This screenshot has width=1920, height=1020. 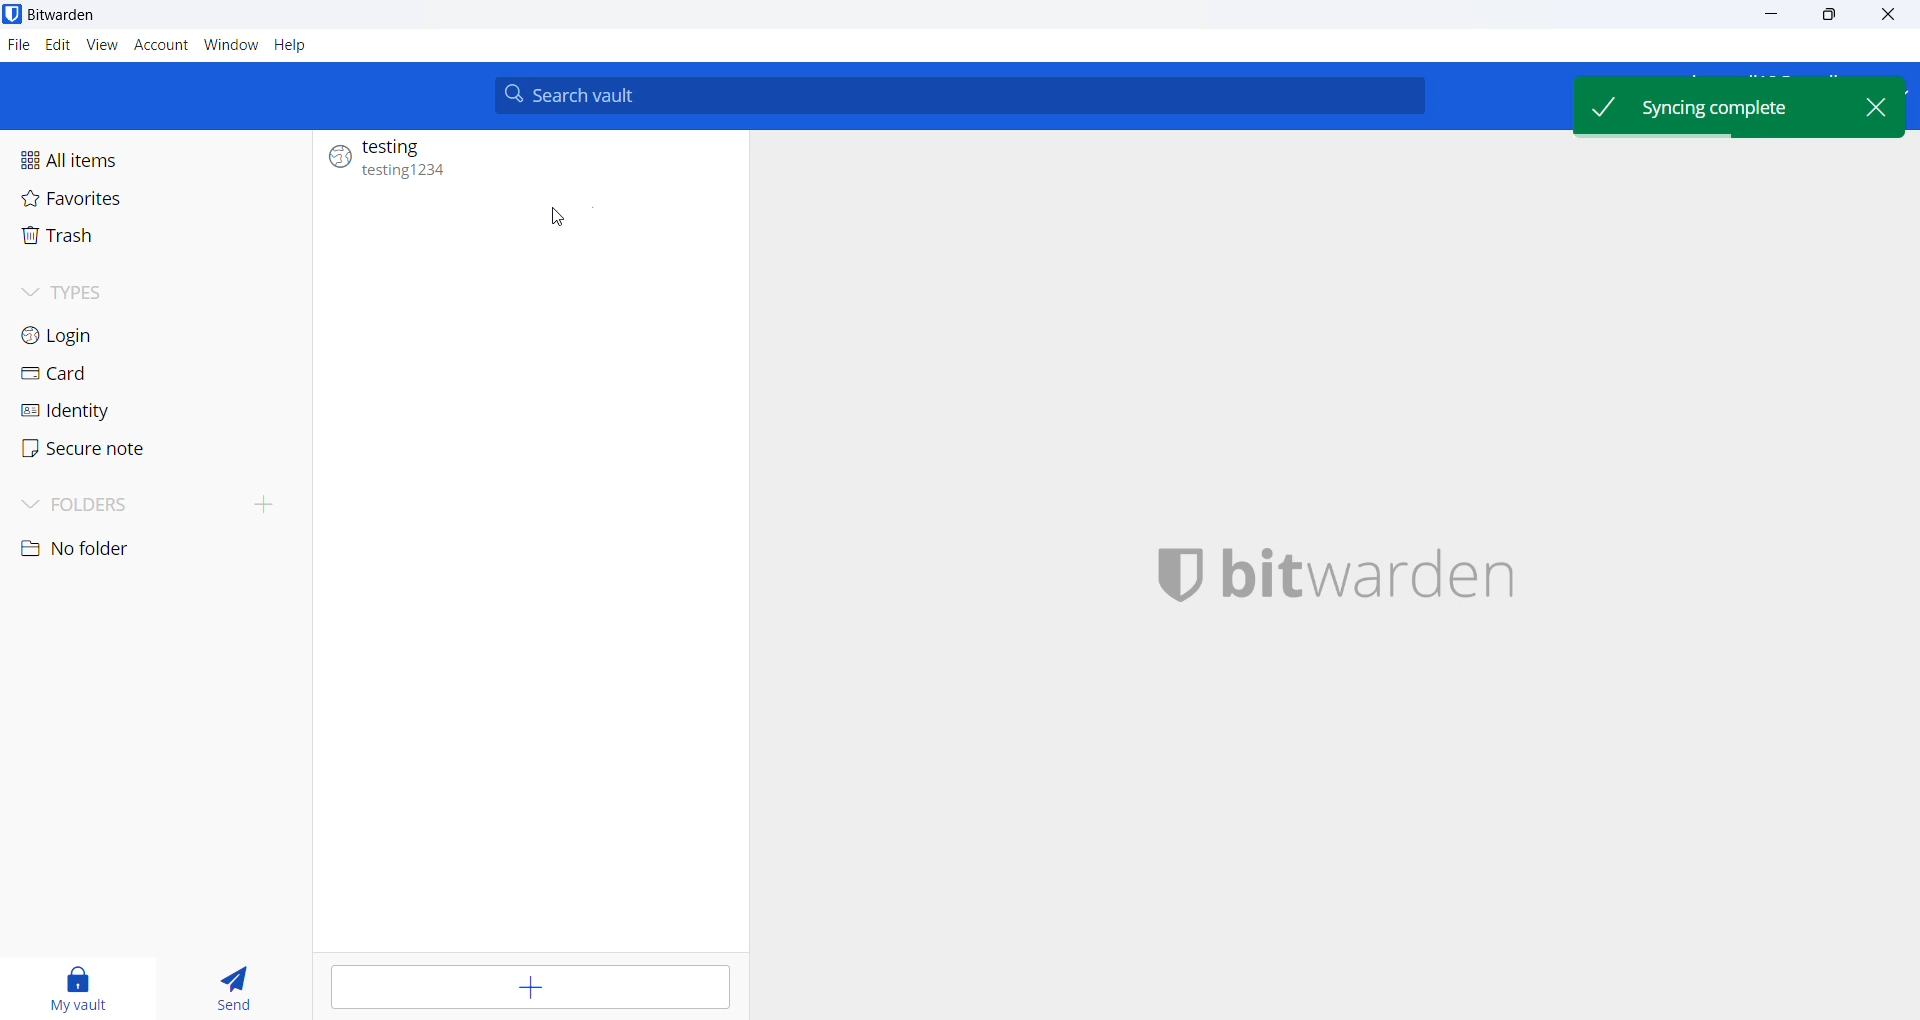 What do you see at coordinates (227, 44) in the screenshot?
I see `window` at bounding box center [227, 44].